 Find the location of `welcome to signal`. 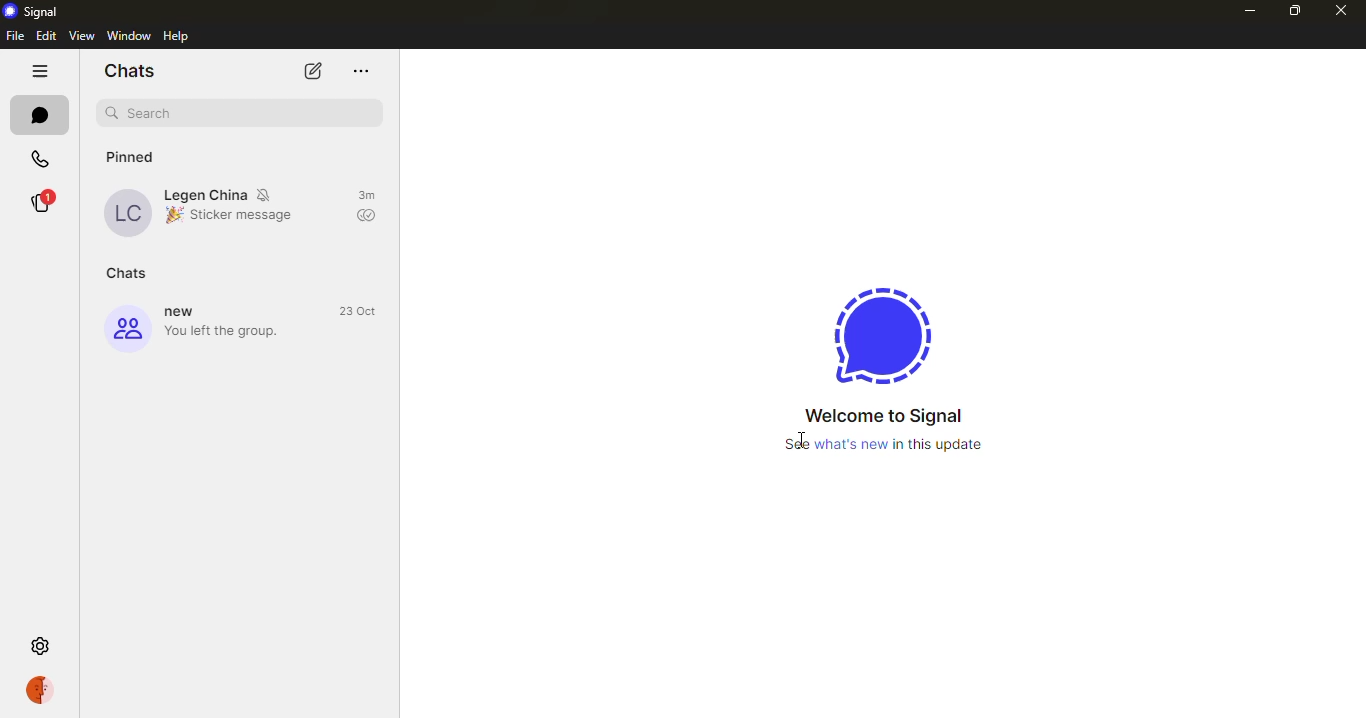

welcome to signal is located at coordinates (889, 413).